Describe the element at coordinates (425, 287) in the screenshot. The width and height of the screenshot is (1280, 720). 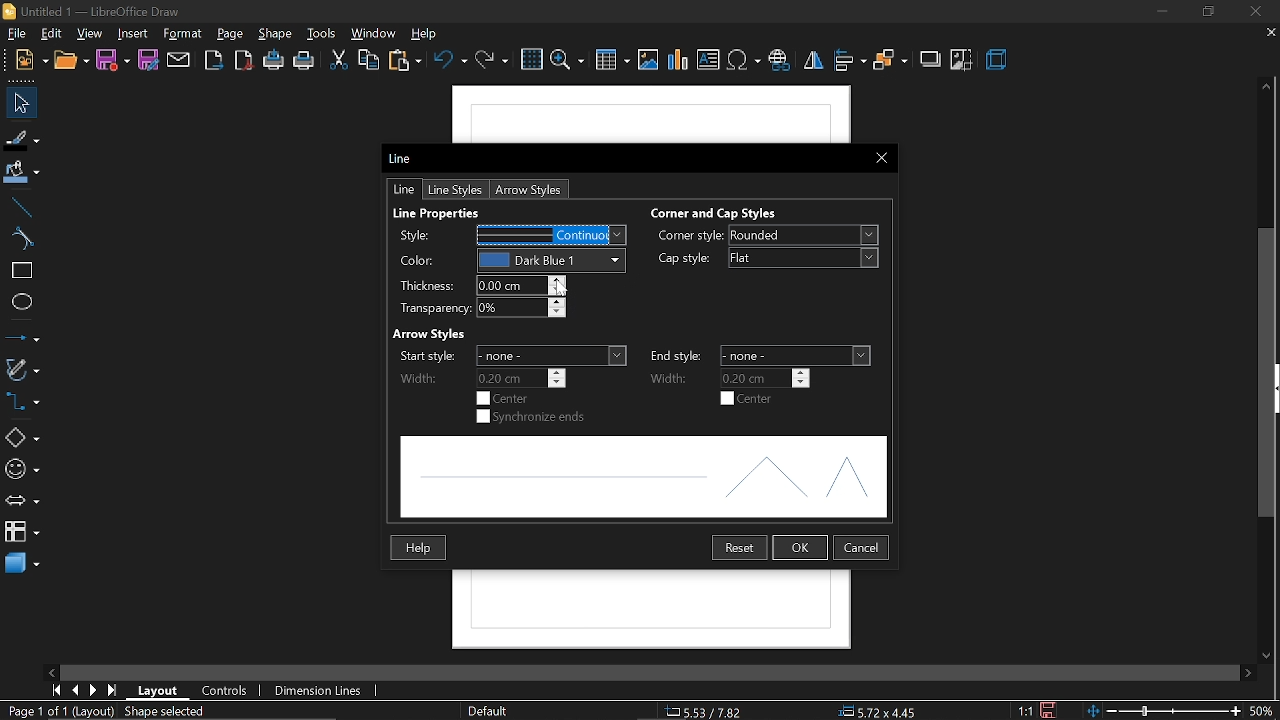
I see `Thickness:` at that location.